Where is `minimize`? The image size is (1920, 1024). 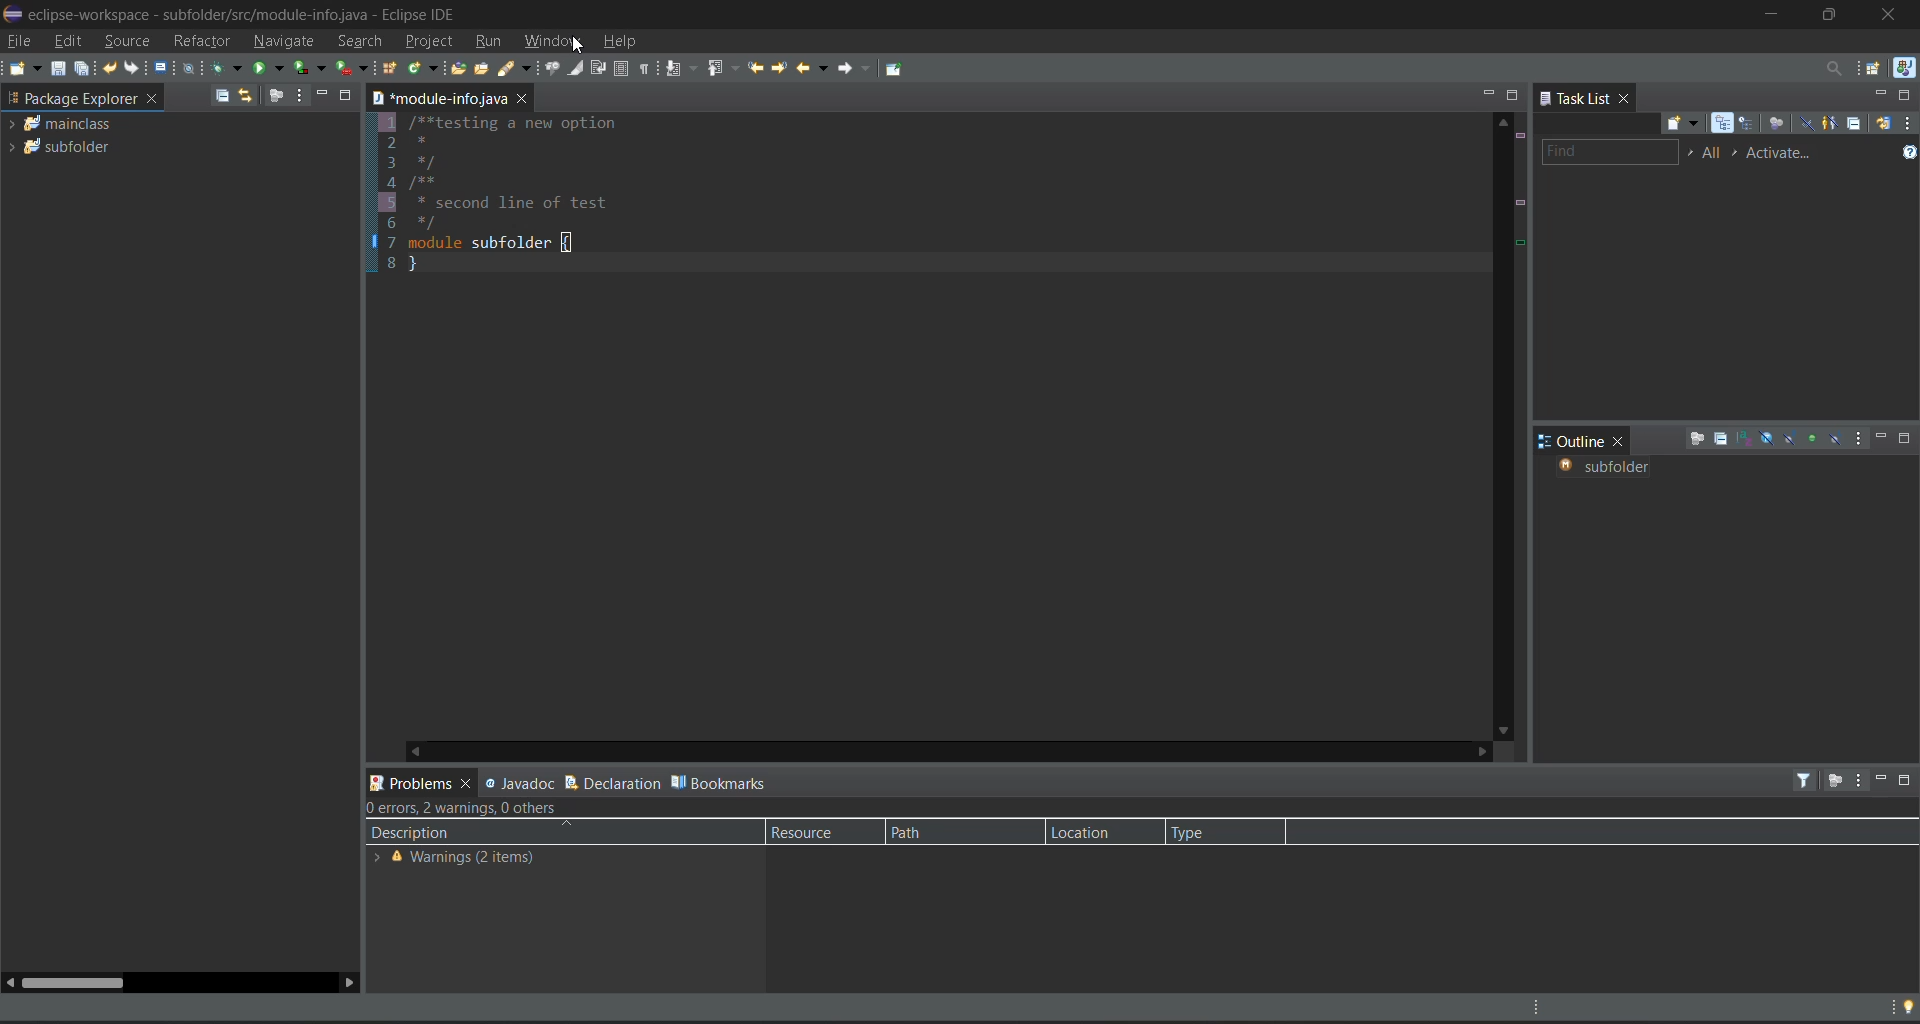 minimize is located at coordinates (1877, 97).